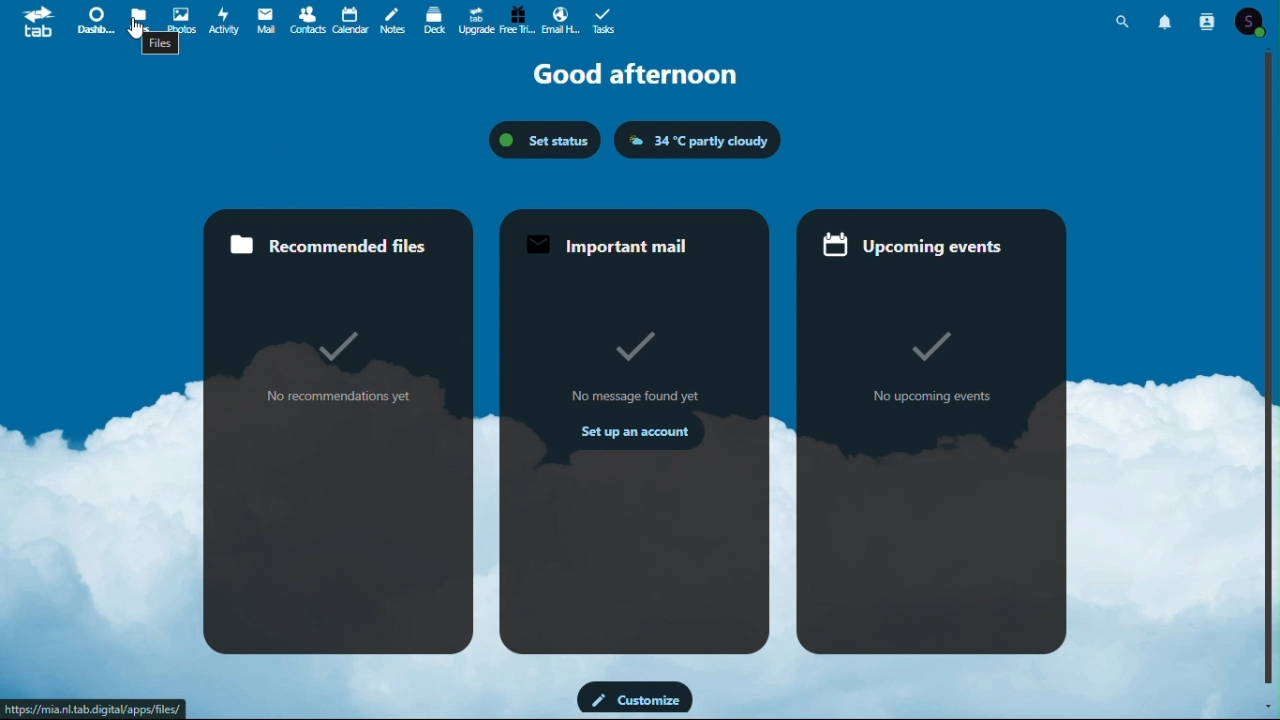 Image resolution: width=1280 pixels, height=720 pixels. I want to click on Contacts, so click(1208, 19).